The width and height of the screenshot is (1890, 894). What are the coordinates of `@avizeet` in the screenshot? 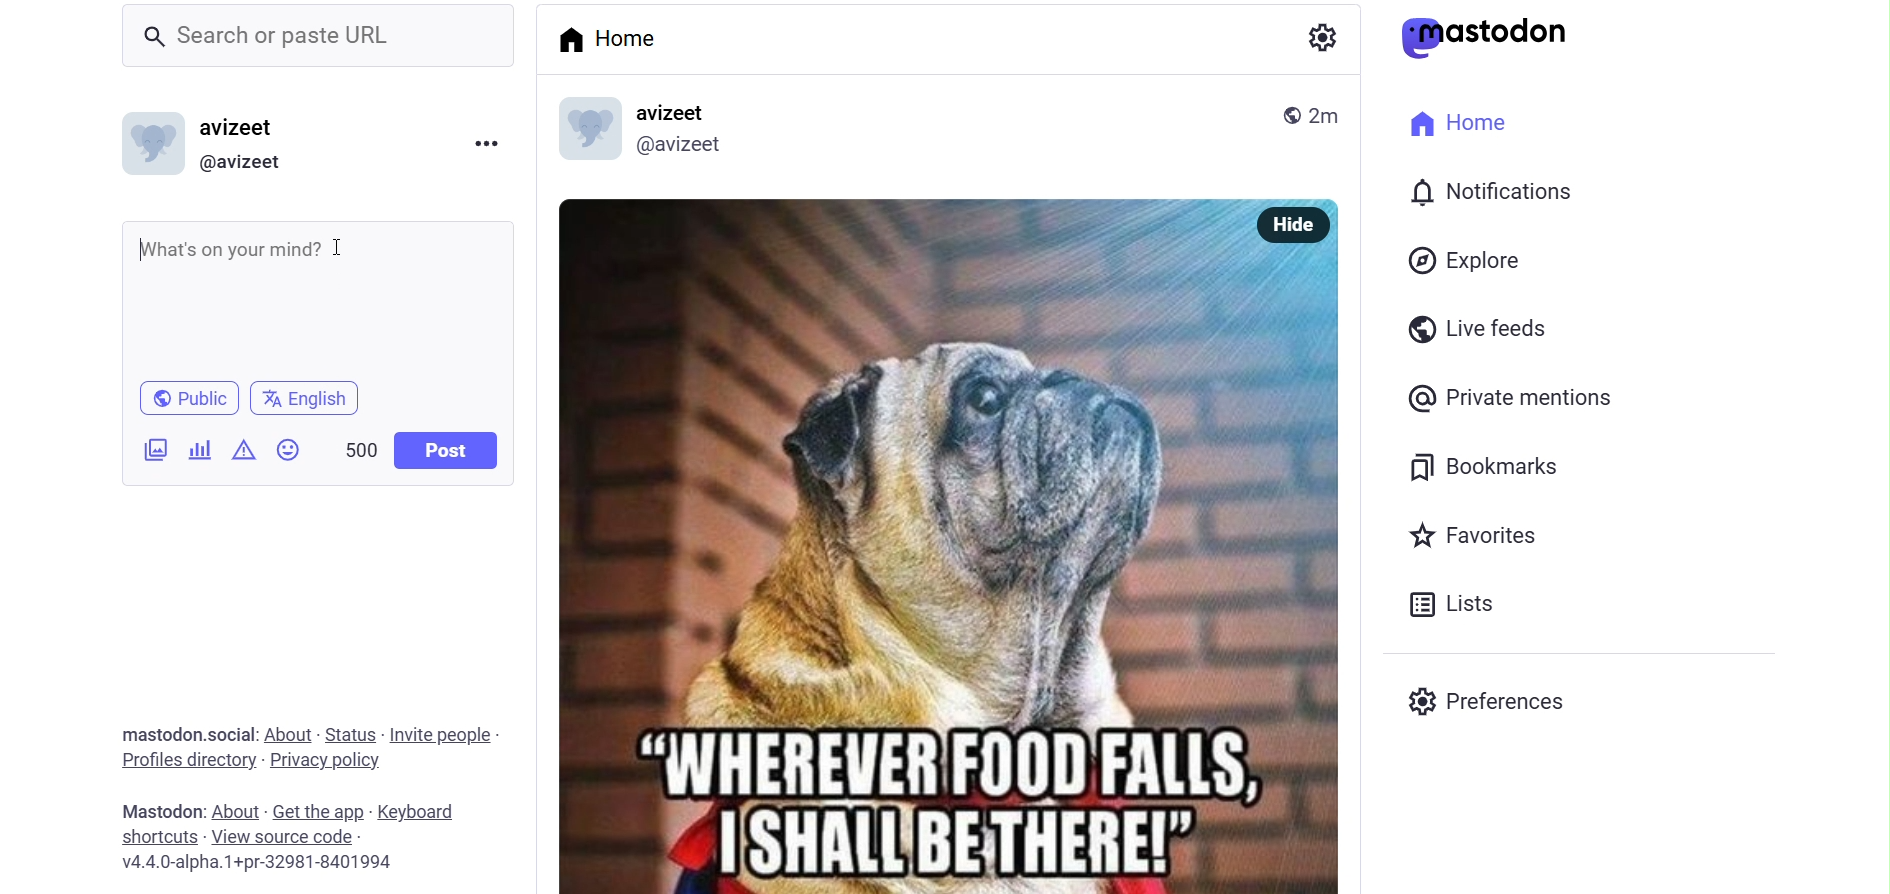 It's located at (684, 146).